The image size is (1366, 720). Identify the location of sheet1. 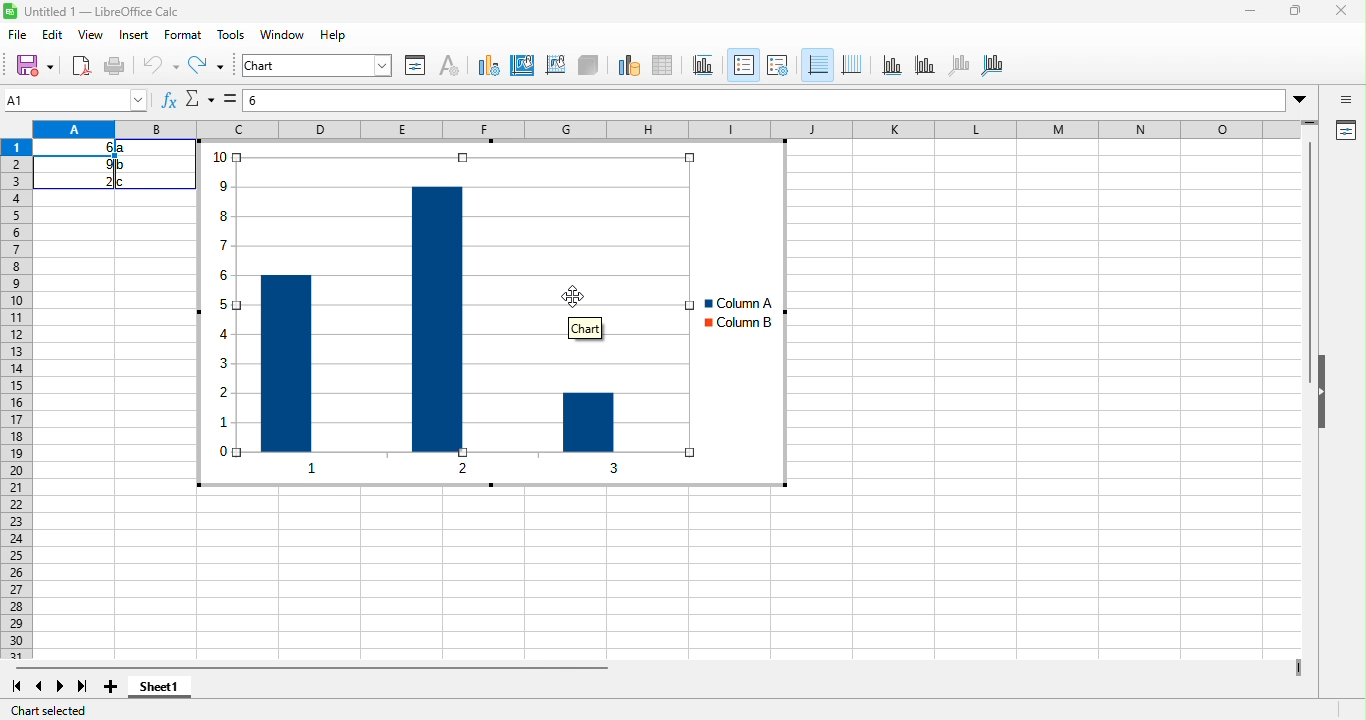
(180, 692).